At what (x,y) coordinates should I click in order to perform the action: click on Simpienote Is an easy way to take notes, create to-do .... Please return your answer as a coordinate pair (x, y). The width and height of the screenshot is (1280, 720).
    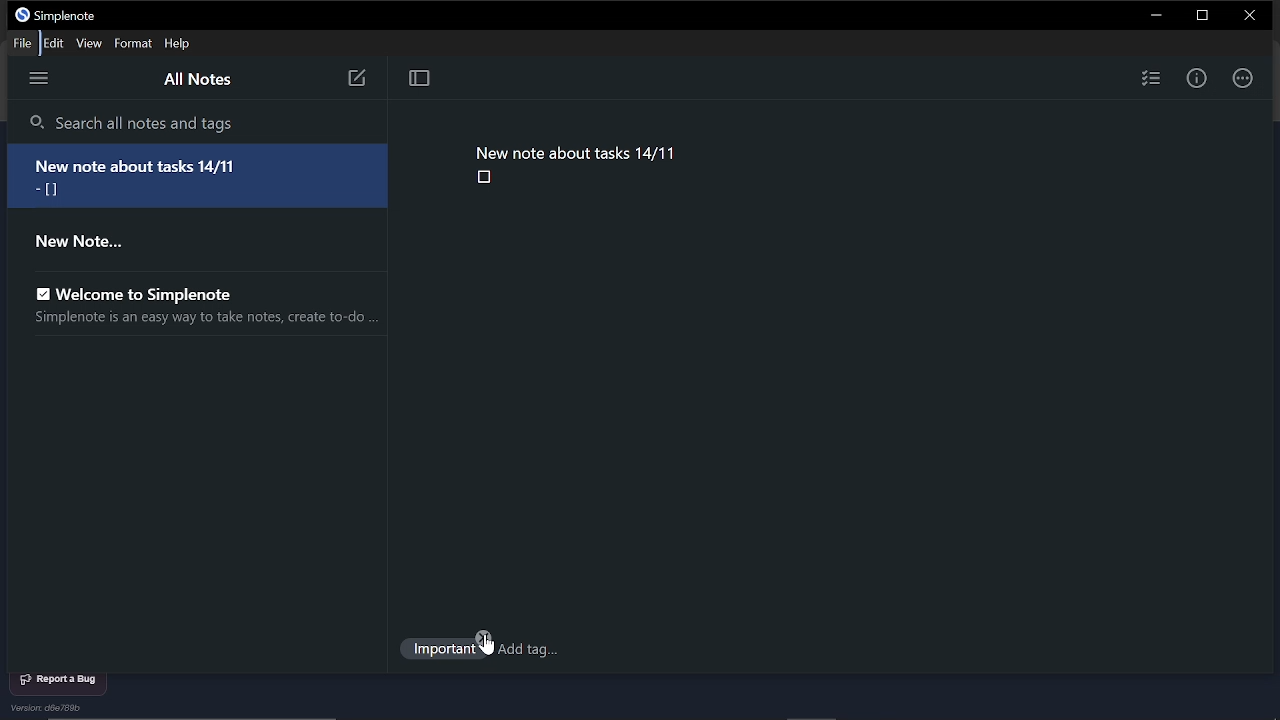
    Looking at the image, I should click on (198, 321).